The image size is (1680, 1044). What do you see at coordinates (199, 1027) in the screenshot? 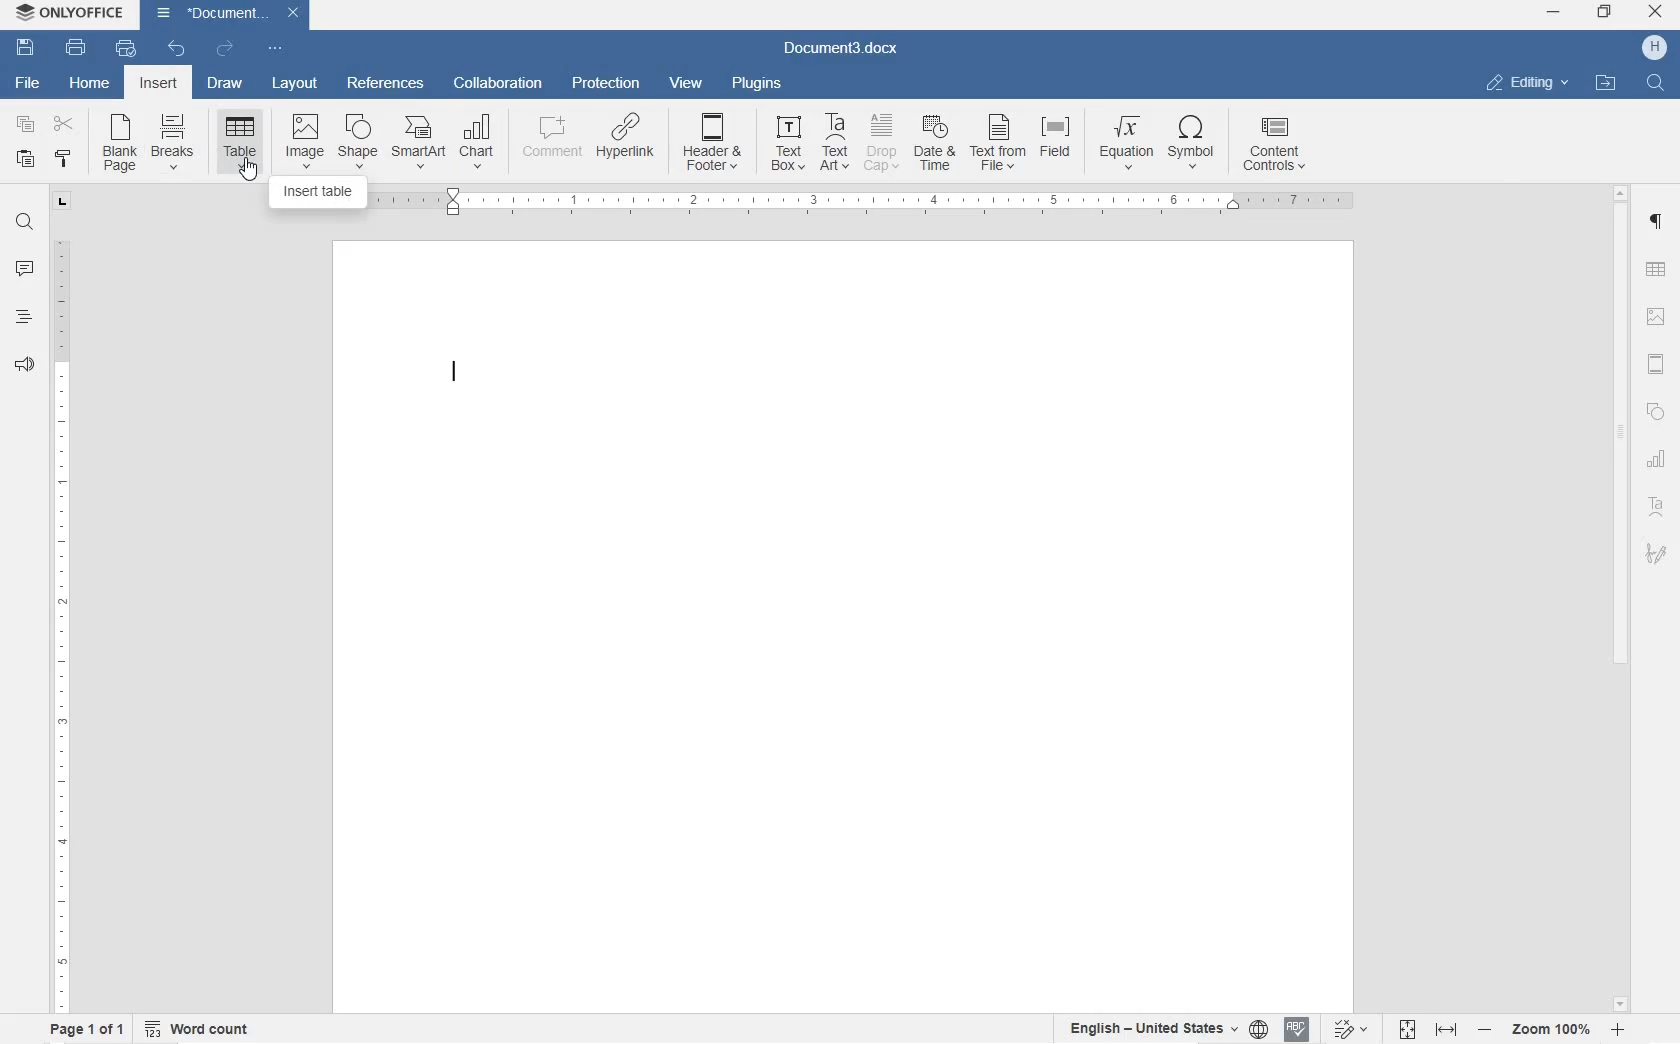
I see `WORD COUNT` at bounding box center [199, 1027].